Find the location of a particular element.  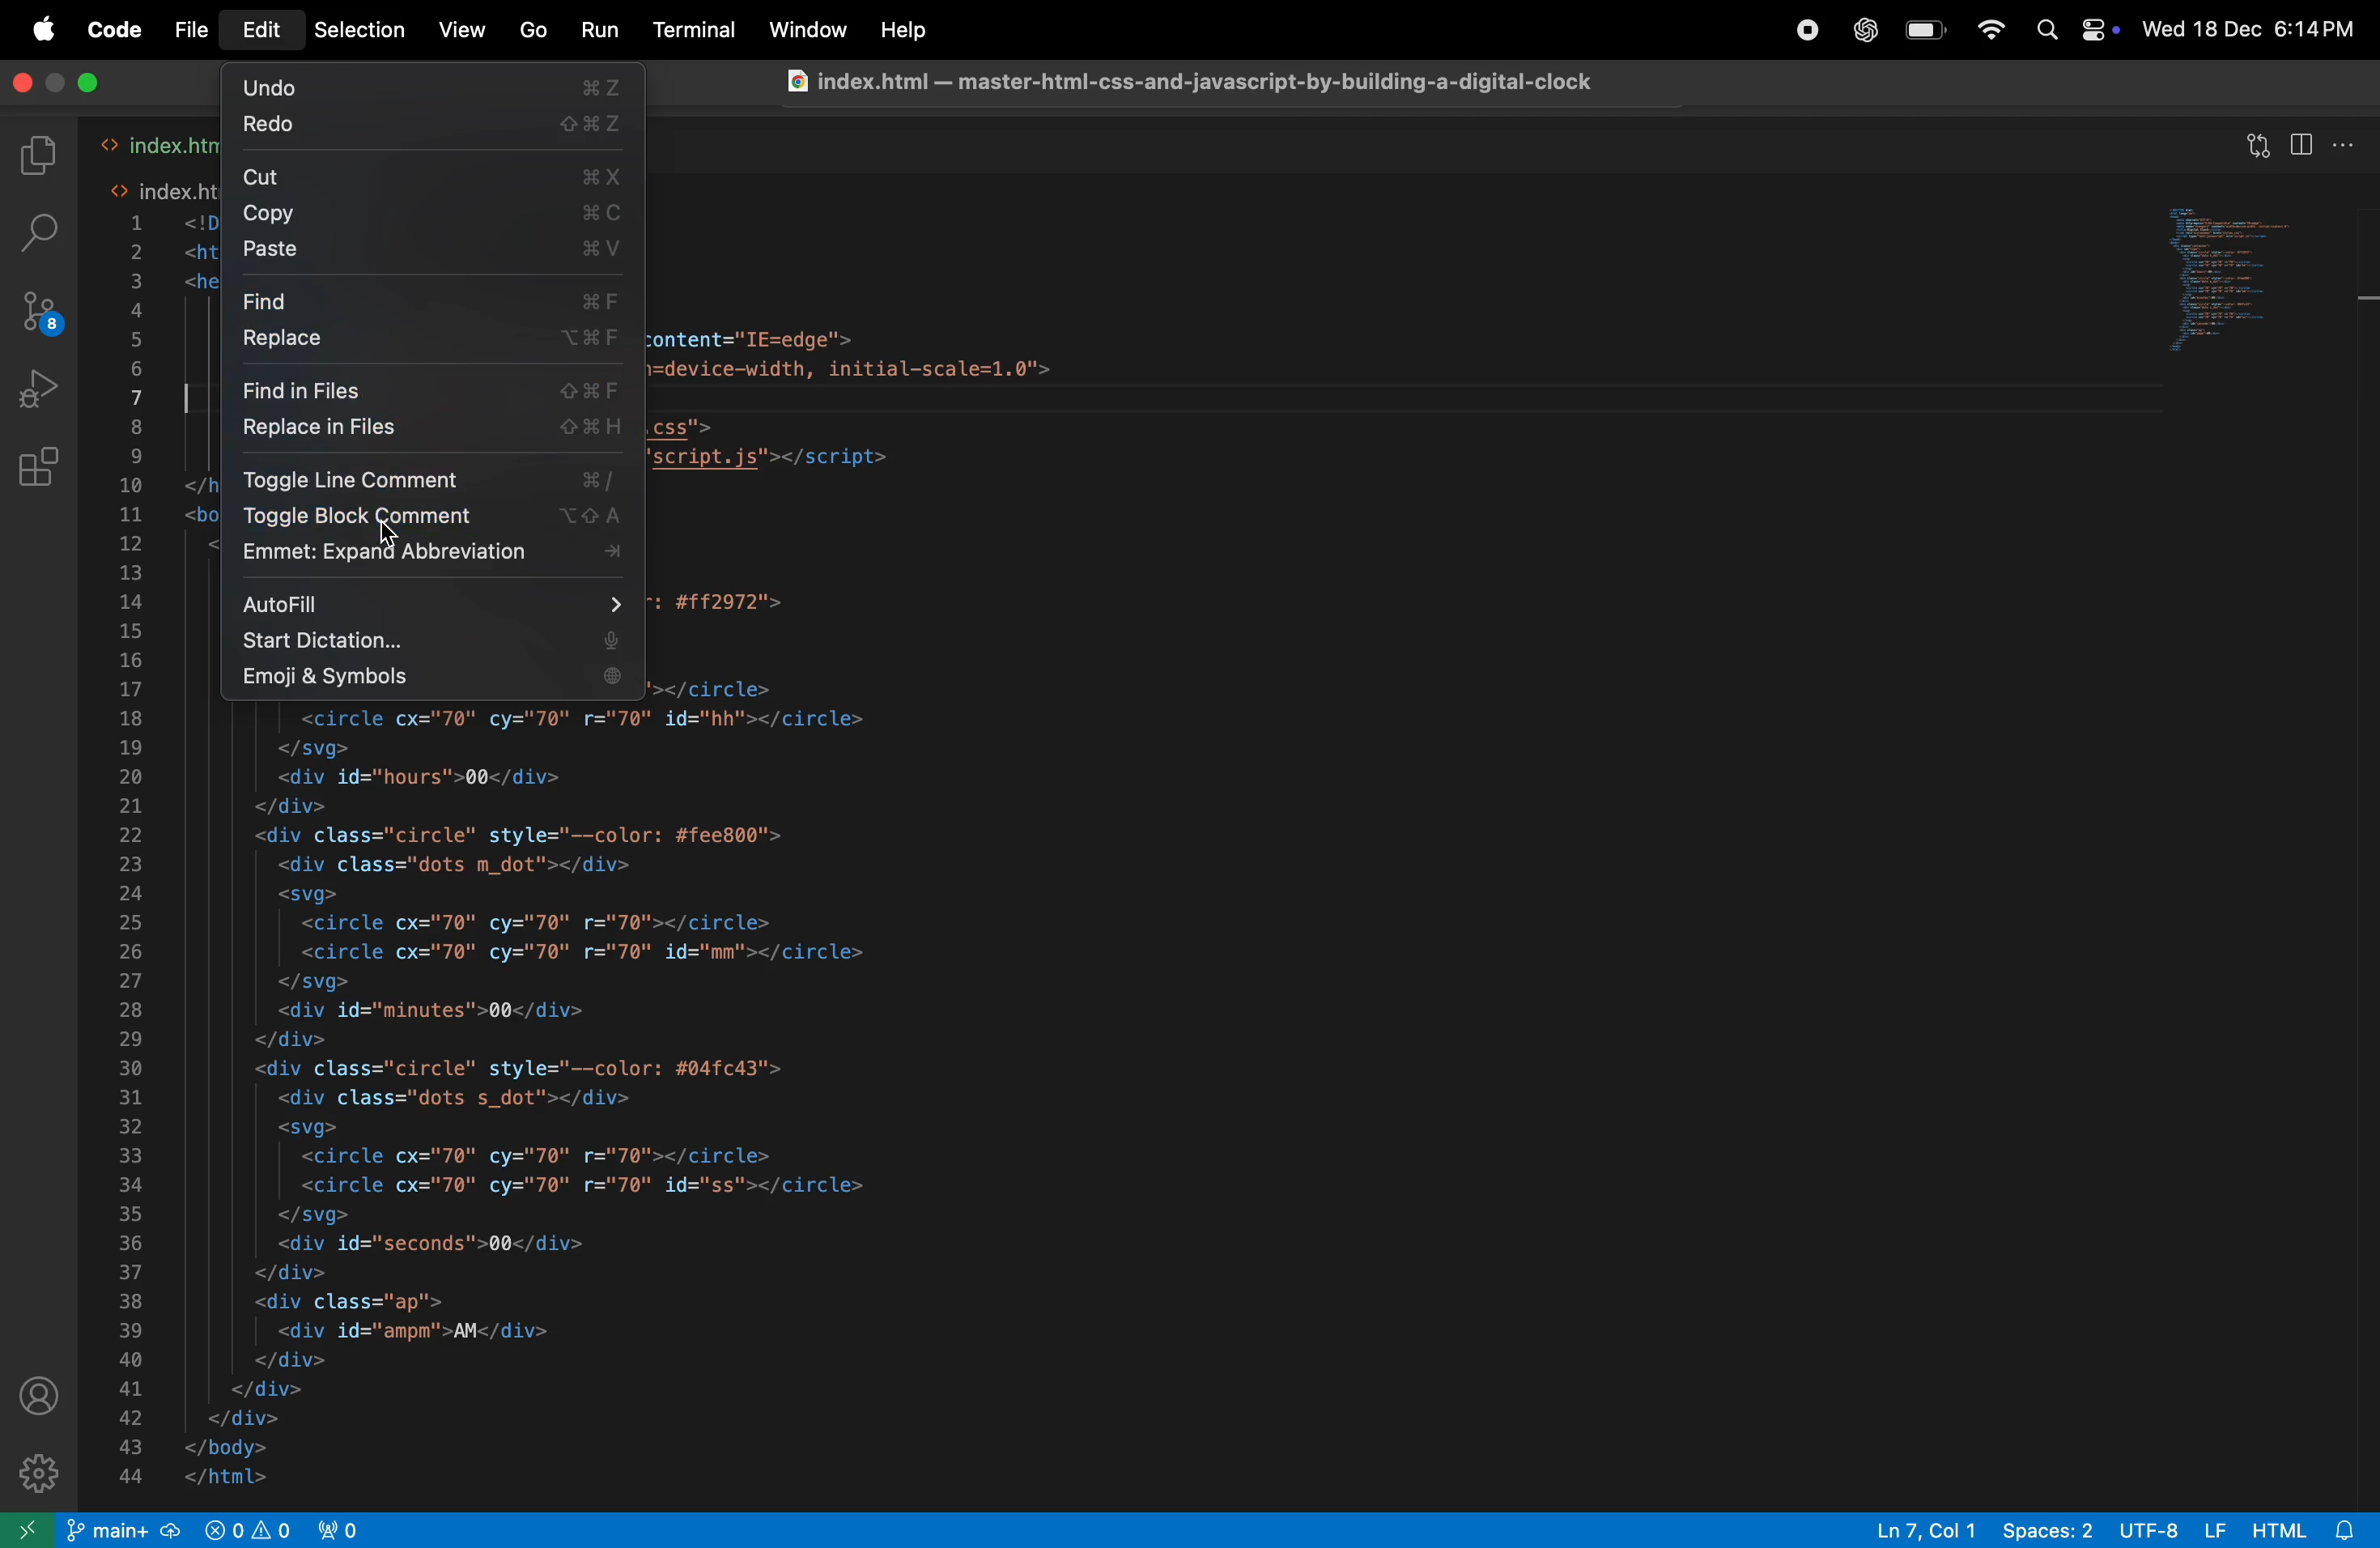

spaces -2 is located at coordinates (2046, 1528).